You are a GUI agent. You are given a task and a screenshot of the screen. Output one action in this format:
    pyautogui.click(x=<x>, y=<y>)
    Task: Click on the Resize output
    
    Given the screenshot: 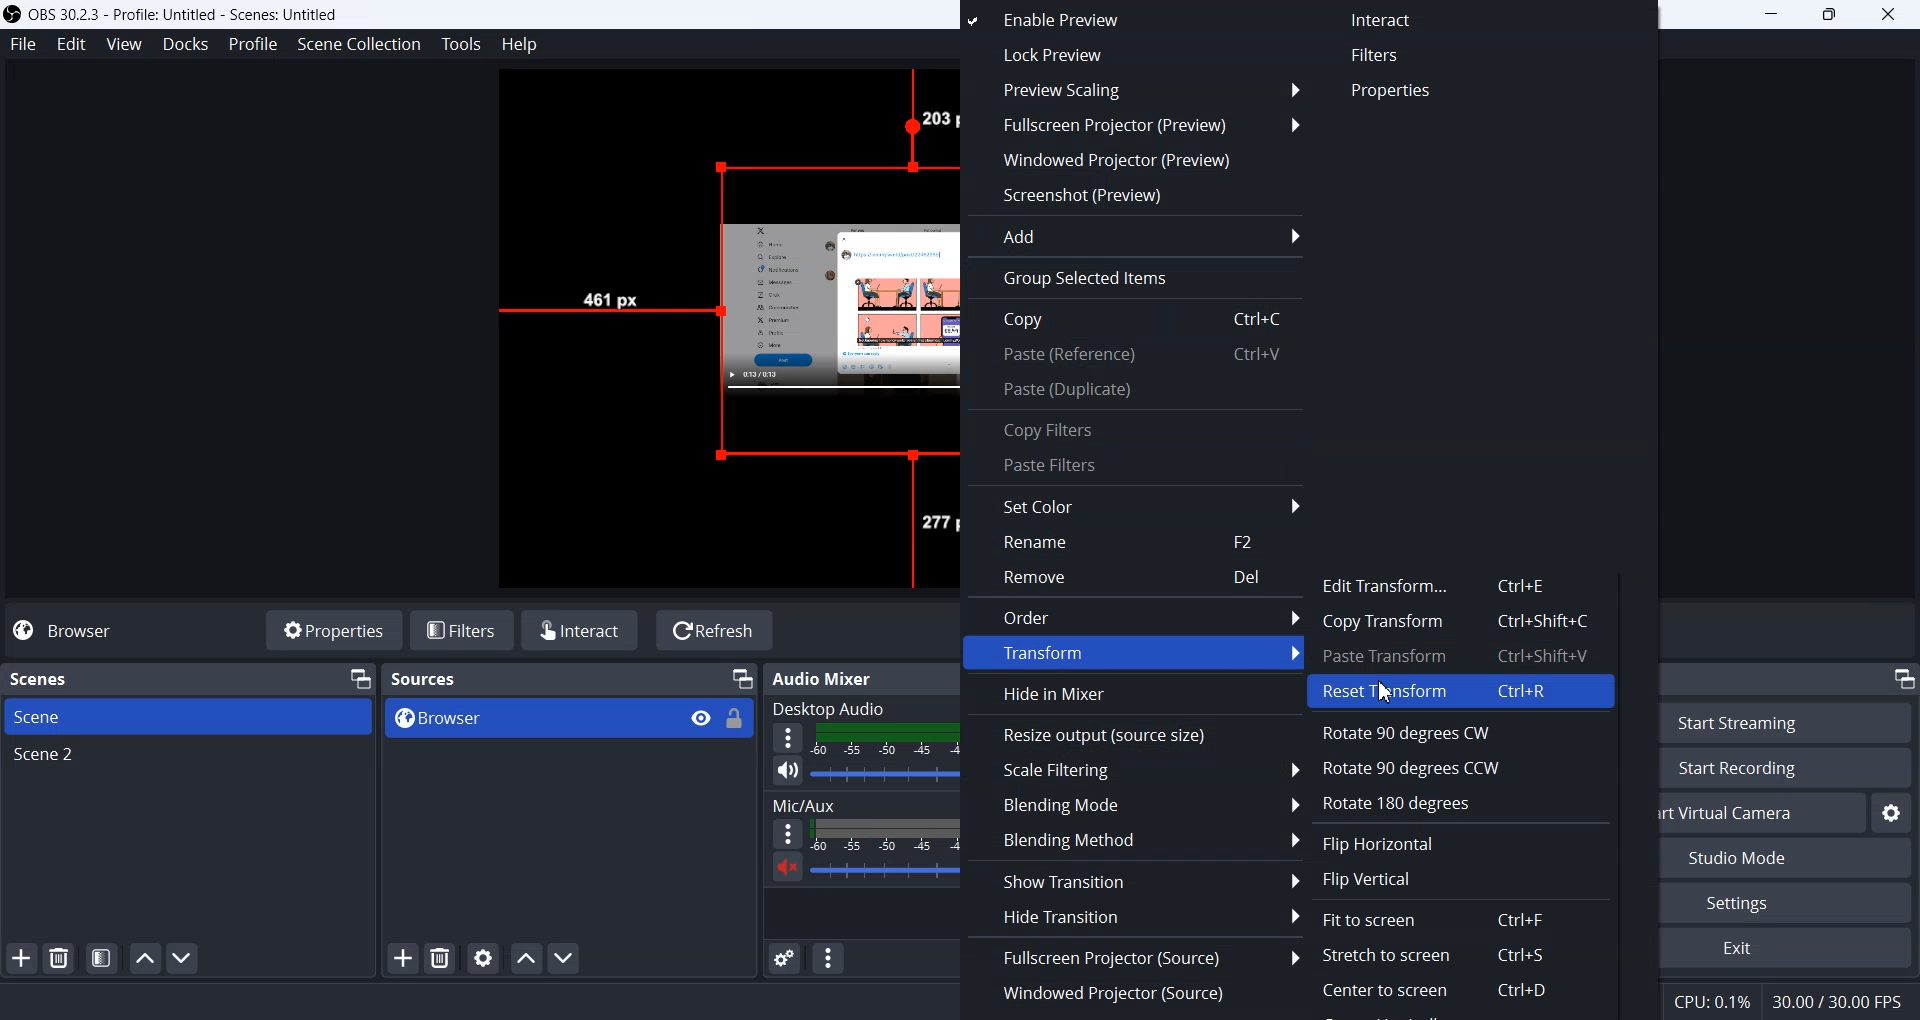 What is the action you would take?
    pyautogui.click(x=1133, y=734)
    